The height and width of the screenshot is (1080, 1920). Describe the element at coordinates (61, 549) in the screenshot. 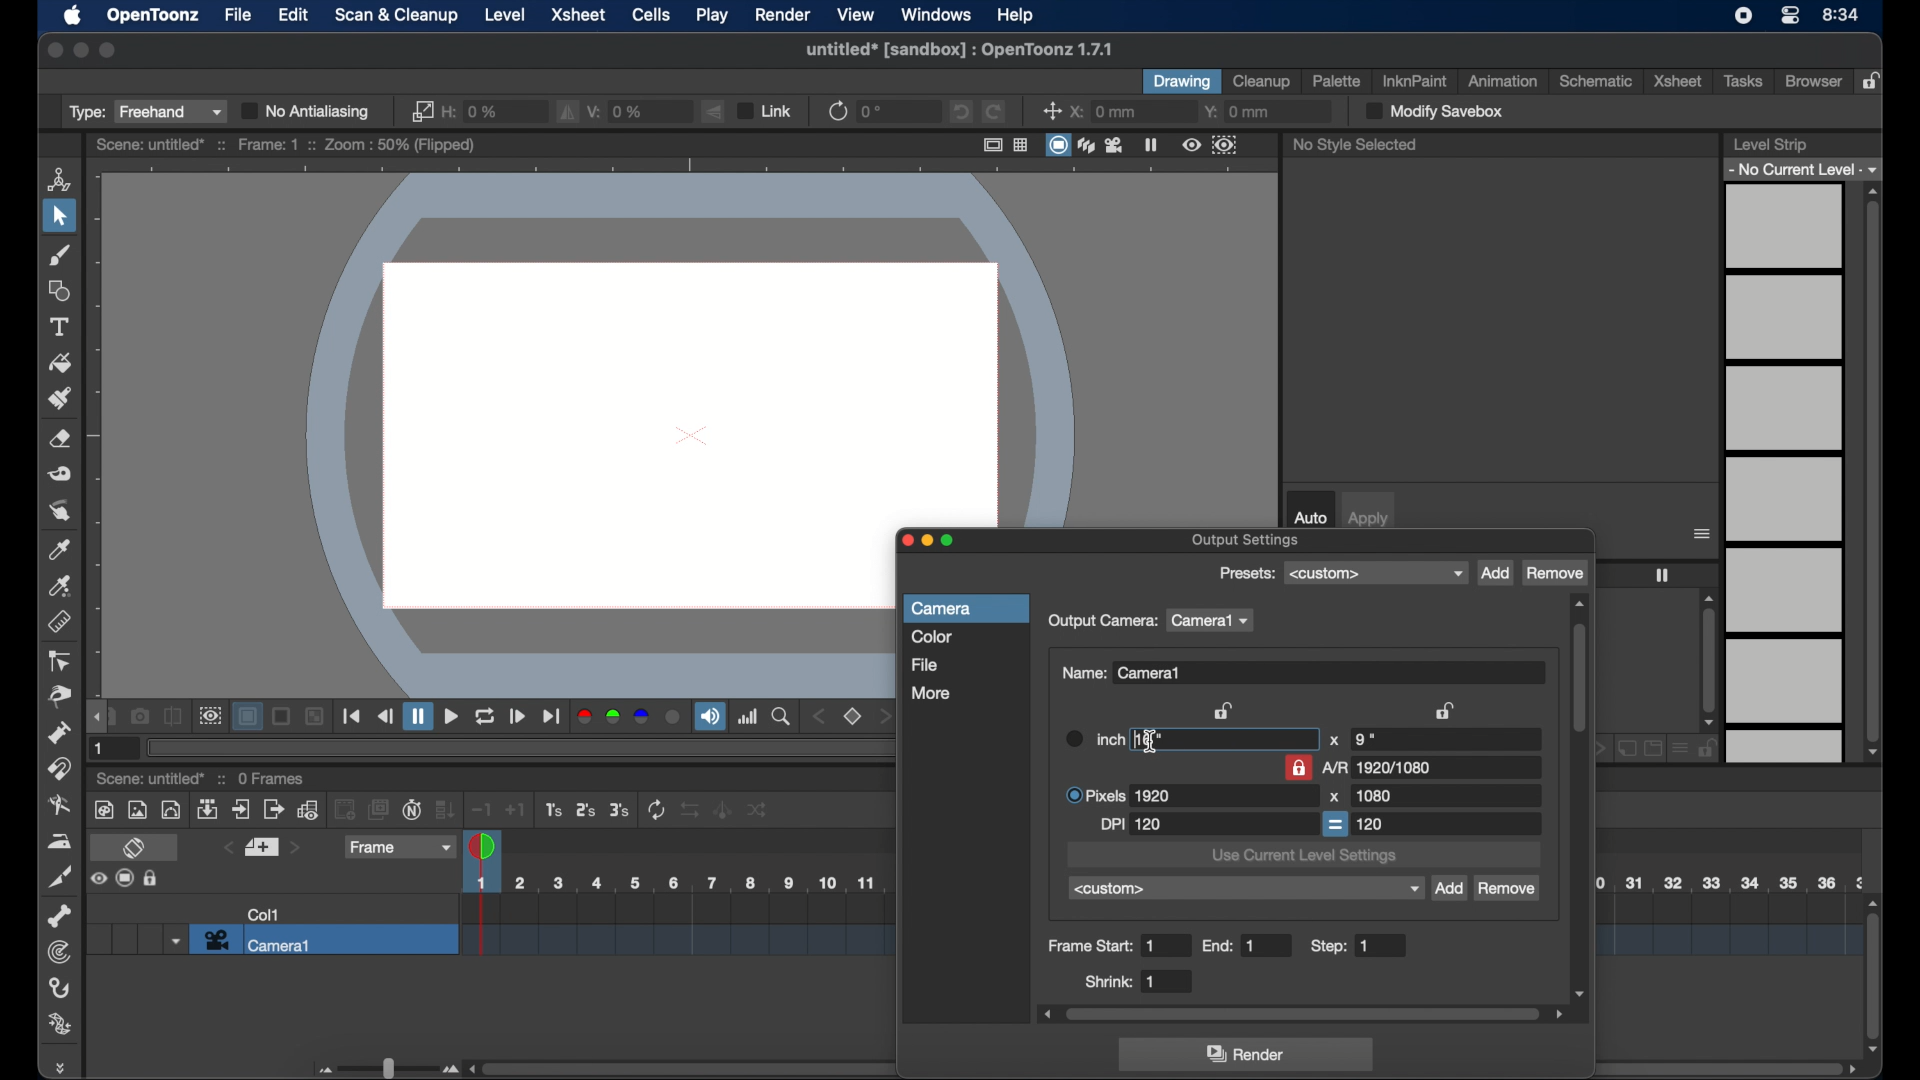

I see `color picker tool` at that location.